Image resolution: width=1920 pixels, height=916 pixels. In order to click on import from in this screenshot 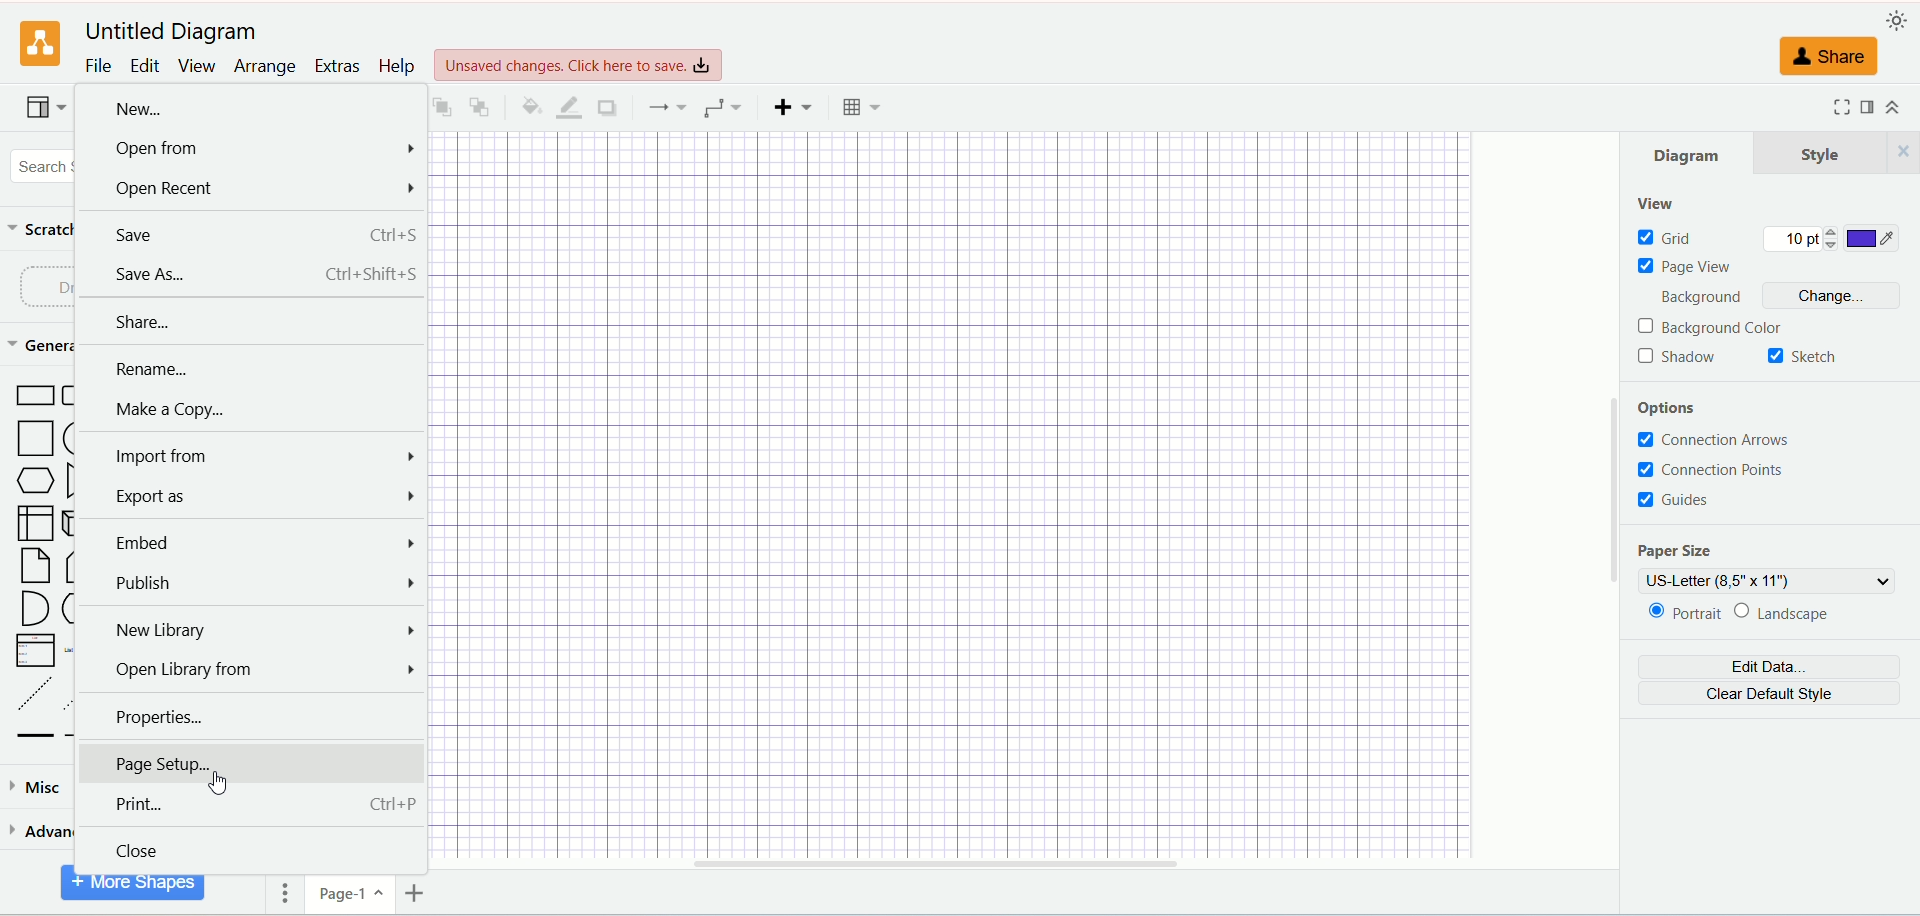, I will do `click(251, 458)`.